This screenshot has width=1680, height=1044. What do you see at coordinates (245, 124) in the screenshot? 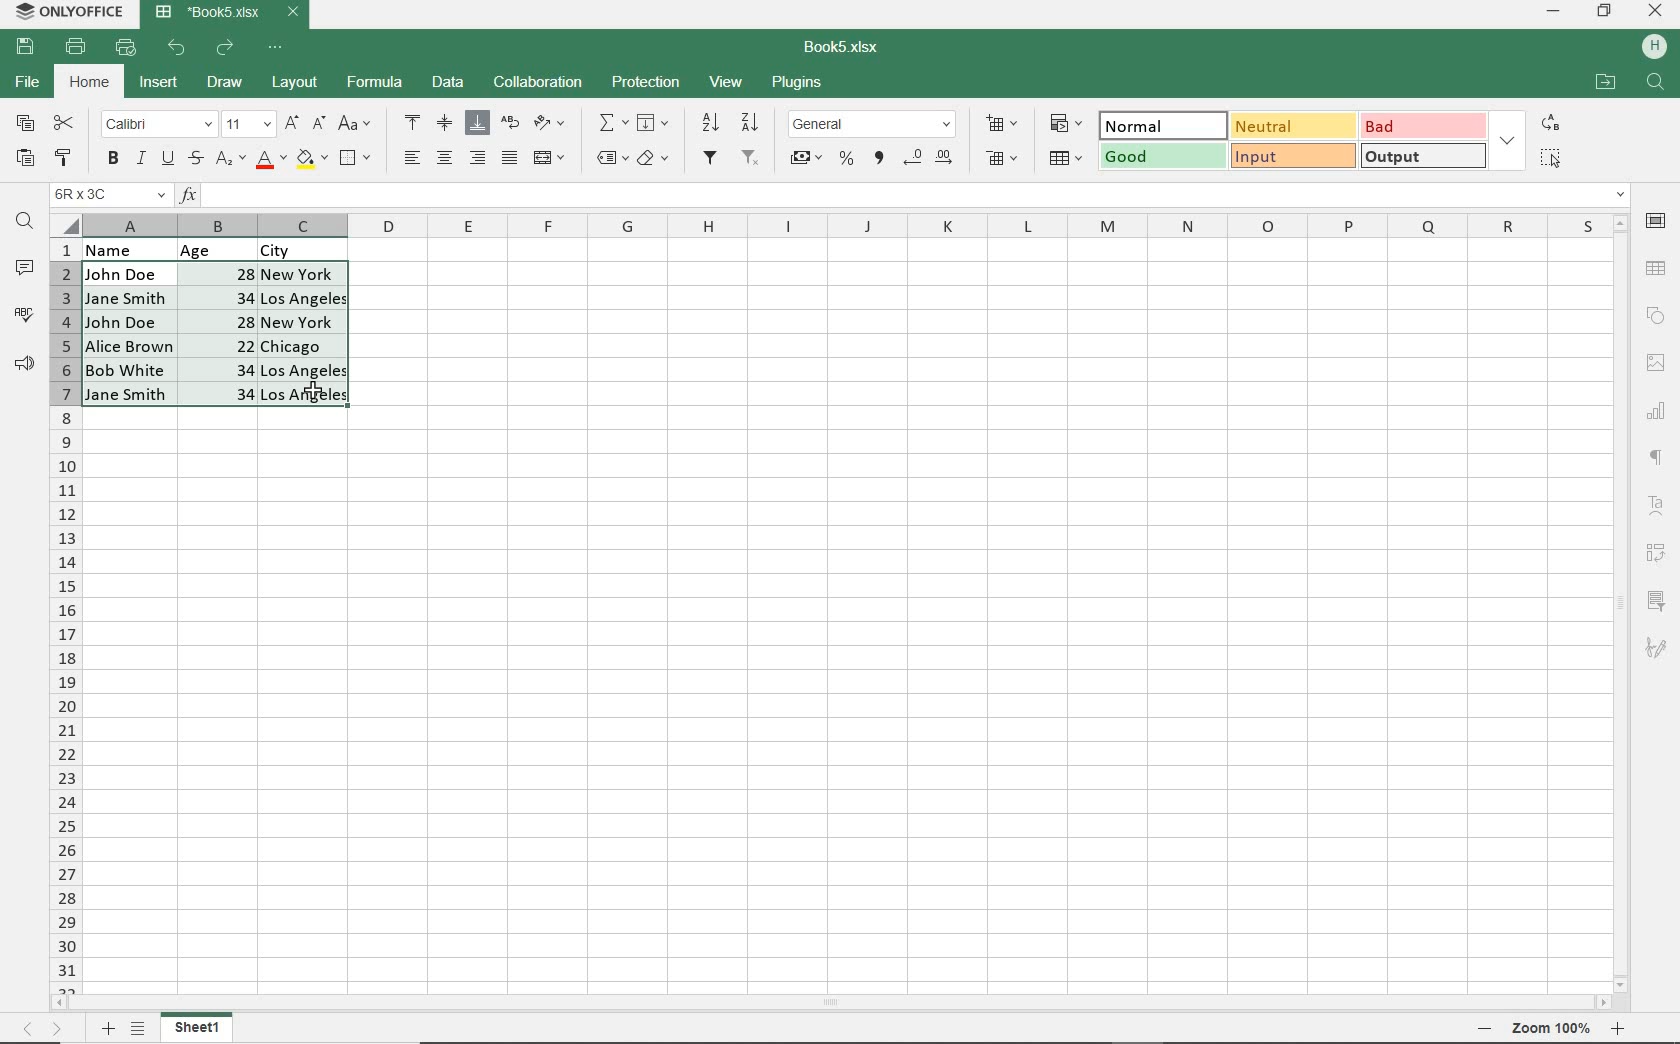
I see `FONT SIZE` at bounding box center [245, 124].